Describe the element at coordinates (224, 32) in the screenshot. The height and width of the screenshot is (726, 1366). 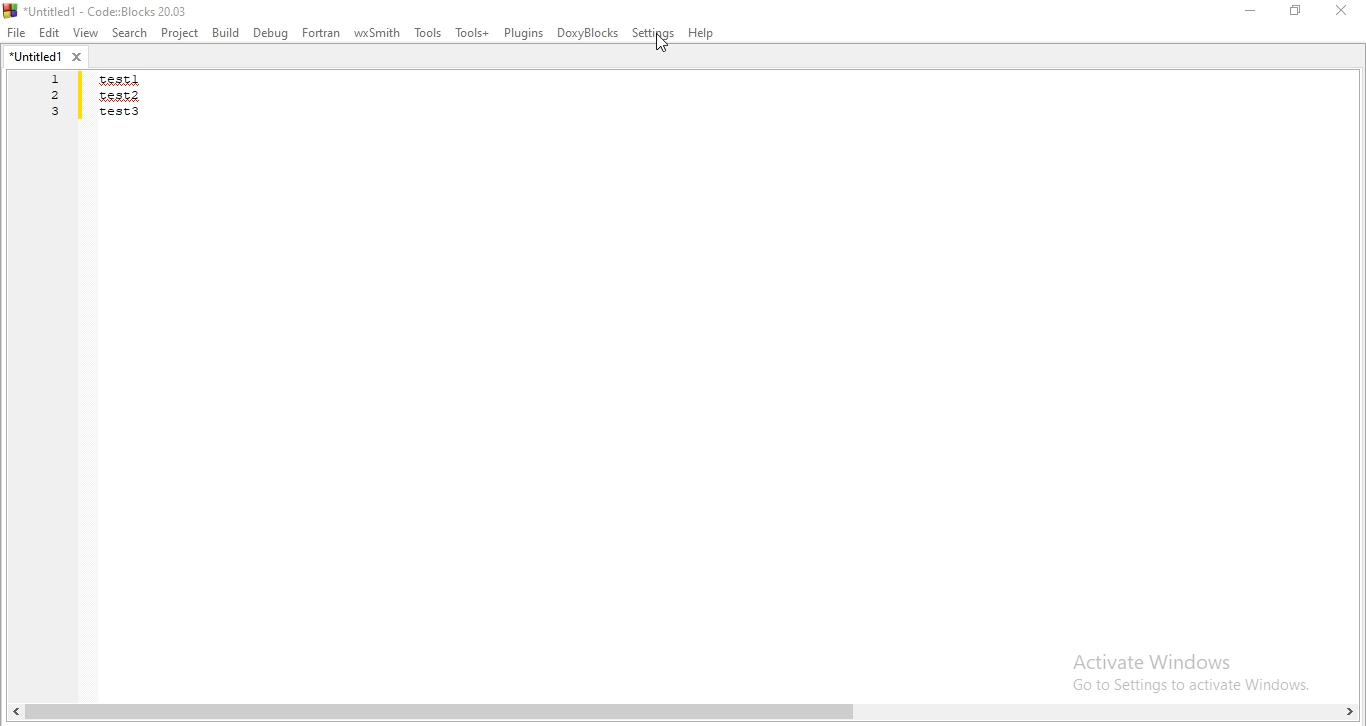
I see `Build ` at that location.